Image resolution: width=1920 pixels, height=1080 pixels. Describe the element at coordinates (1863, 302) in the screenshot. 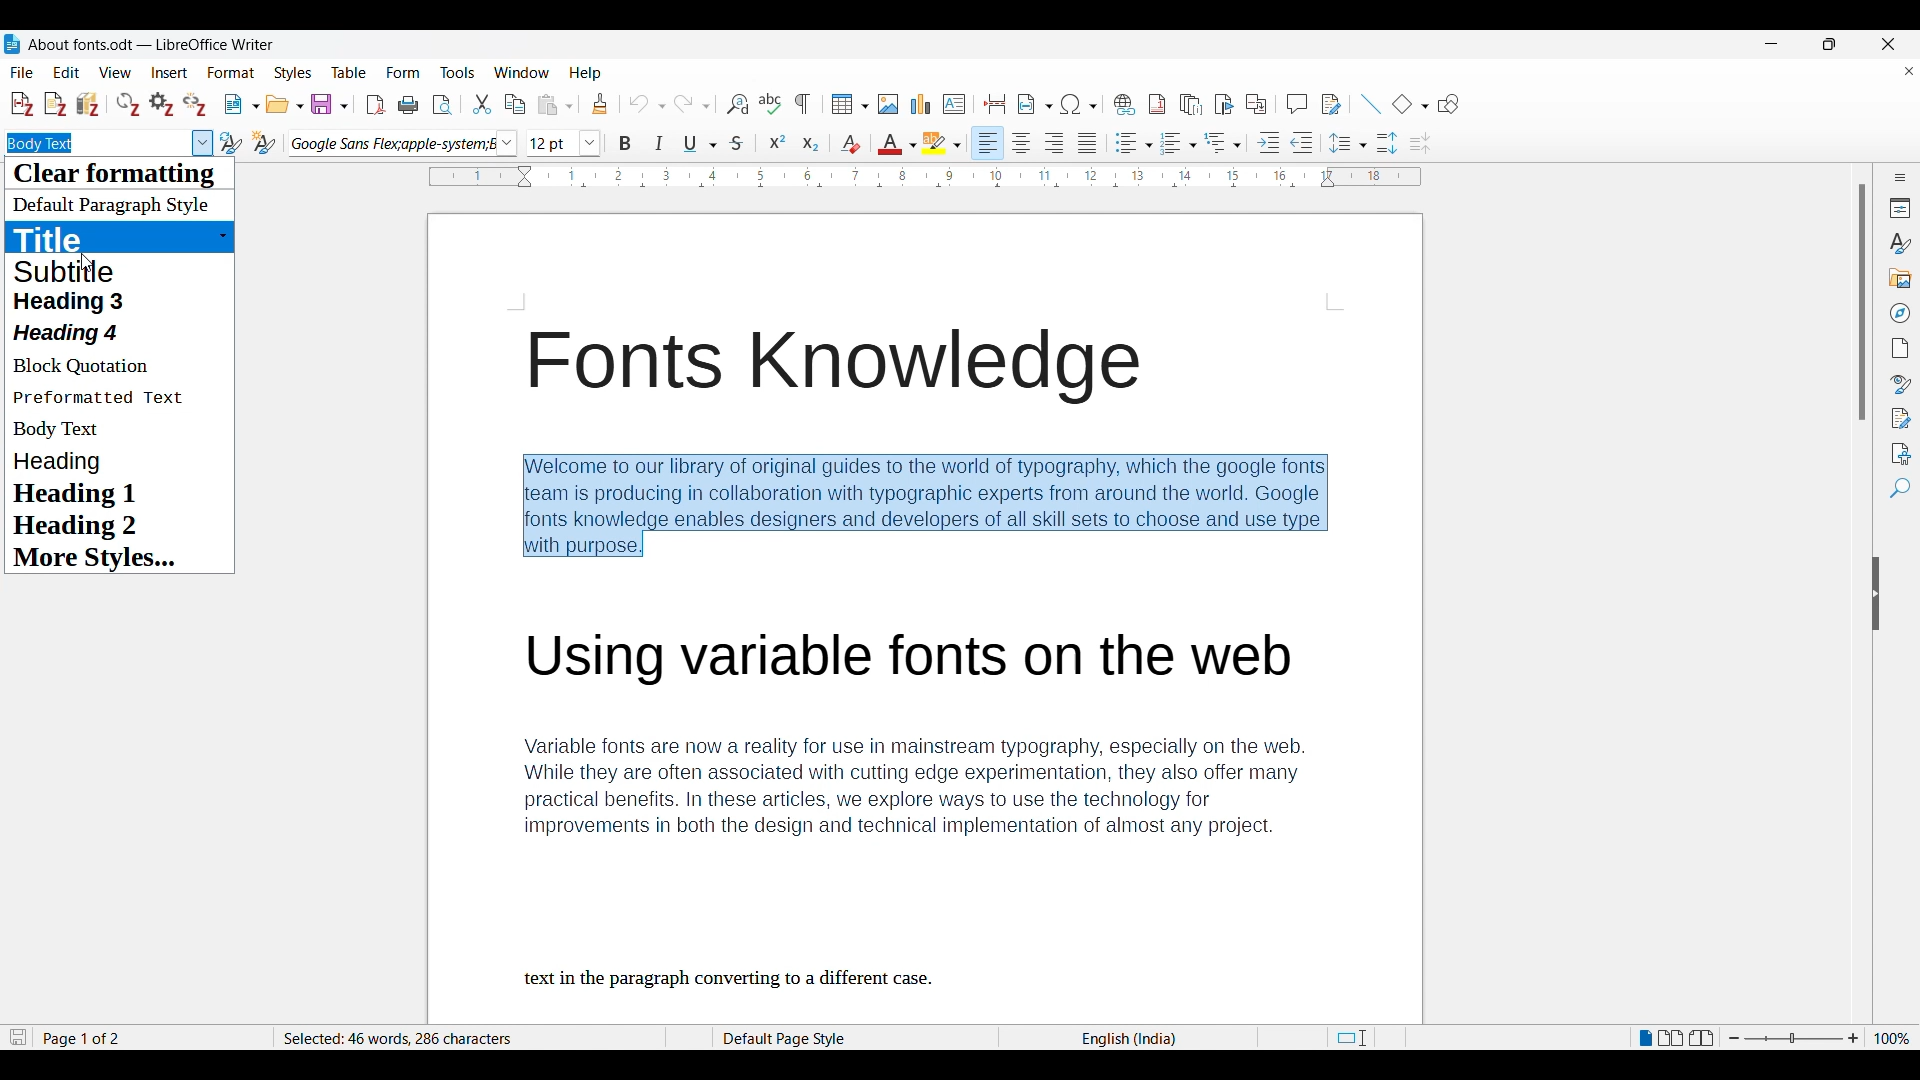

I see `Vertical slide bar` at that location.